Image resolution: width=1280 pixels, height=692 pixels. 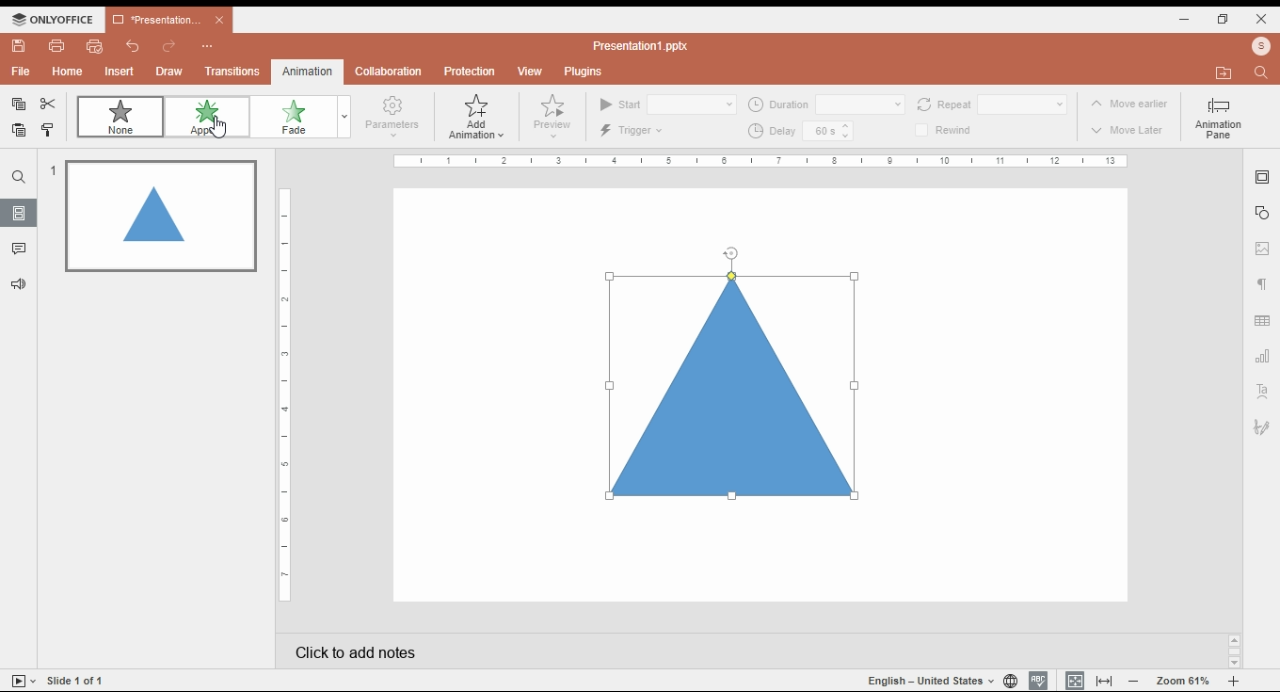 I want to click on spell check, so click(x=1038, y=681).